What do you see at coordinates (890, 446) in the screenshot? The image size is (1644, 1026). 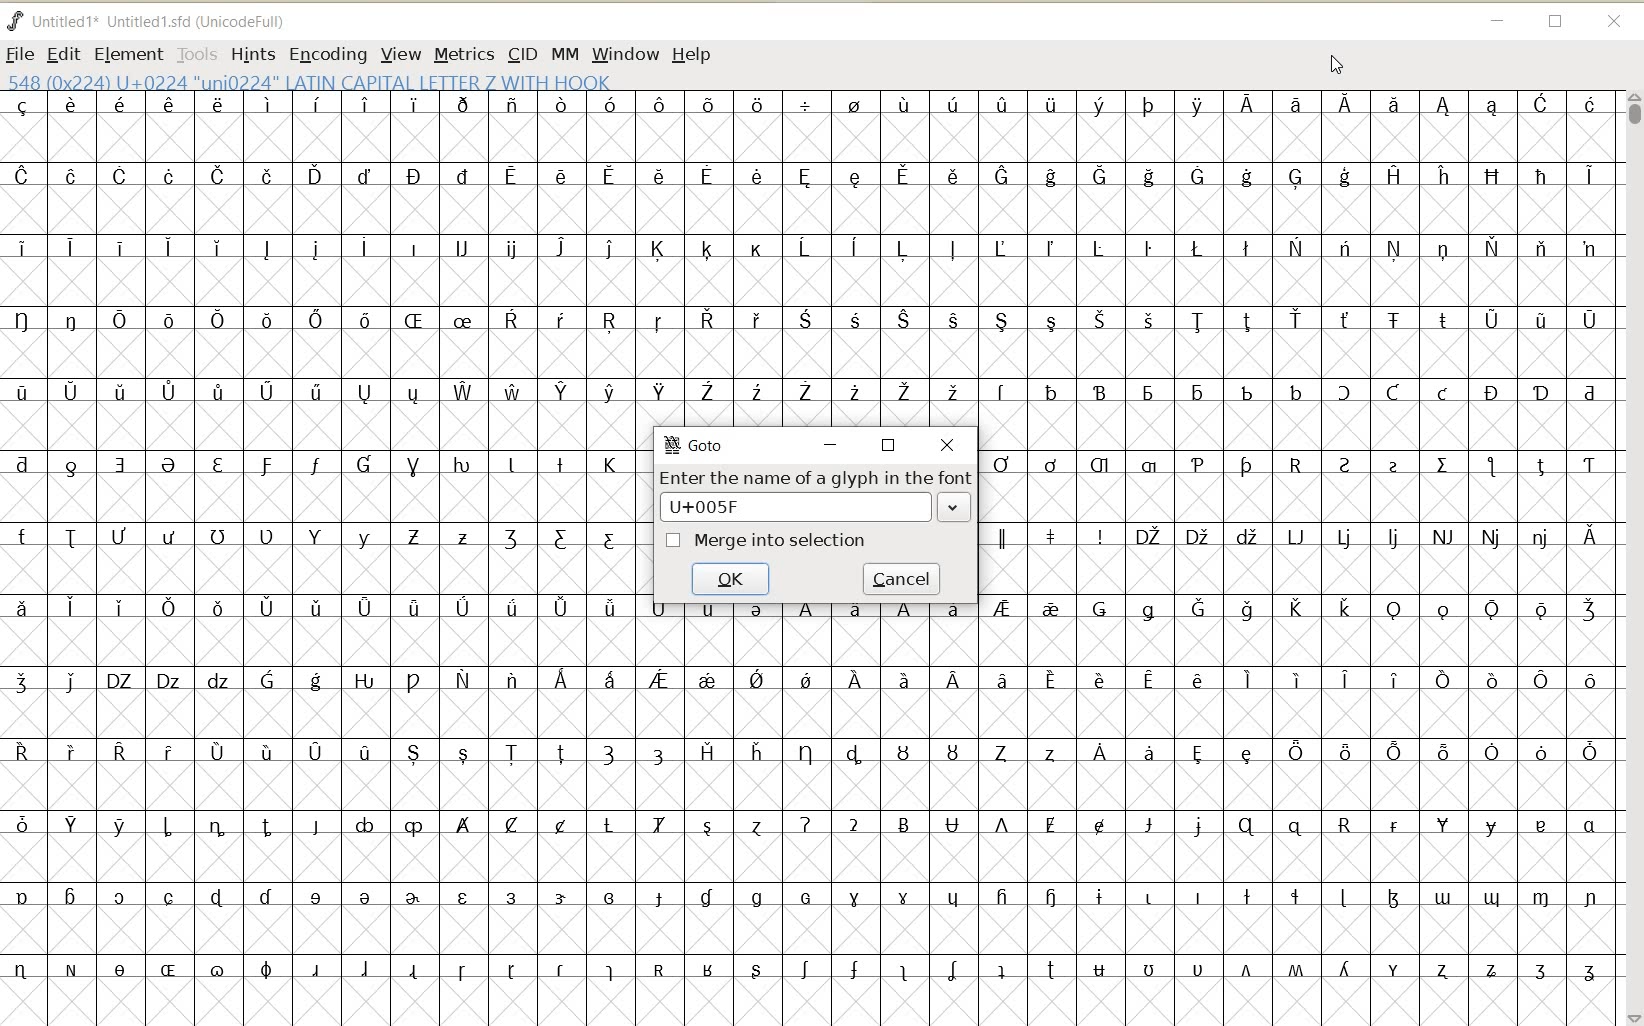 I see `restore` at bounding box center [890, 446].